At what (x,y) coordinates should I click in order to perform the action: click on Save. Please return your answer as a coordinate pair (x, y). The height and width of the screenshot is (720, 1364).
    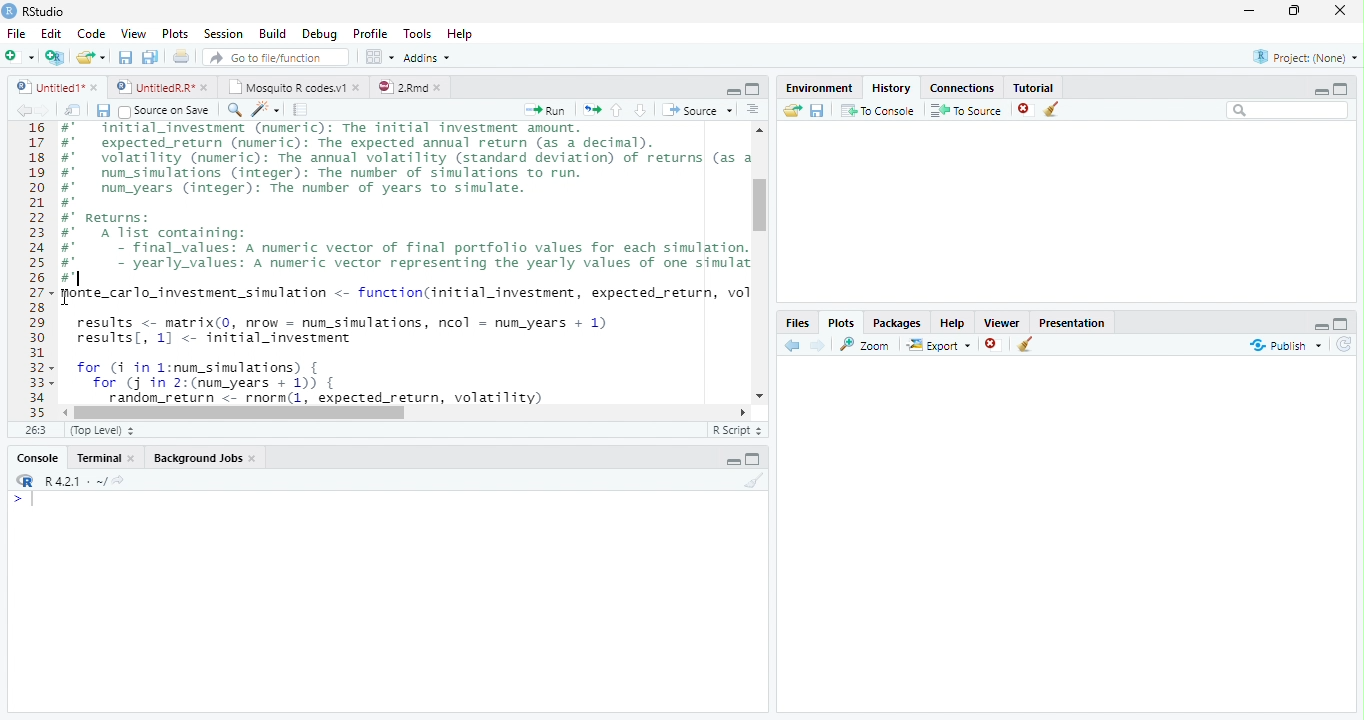
    Looking at the image, I should click on (817, 110).